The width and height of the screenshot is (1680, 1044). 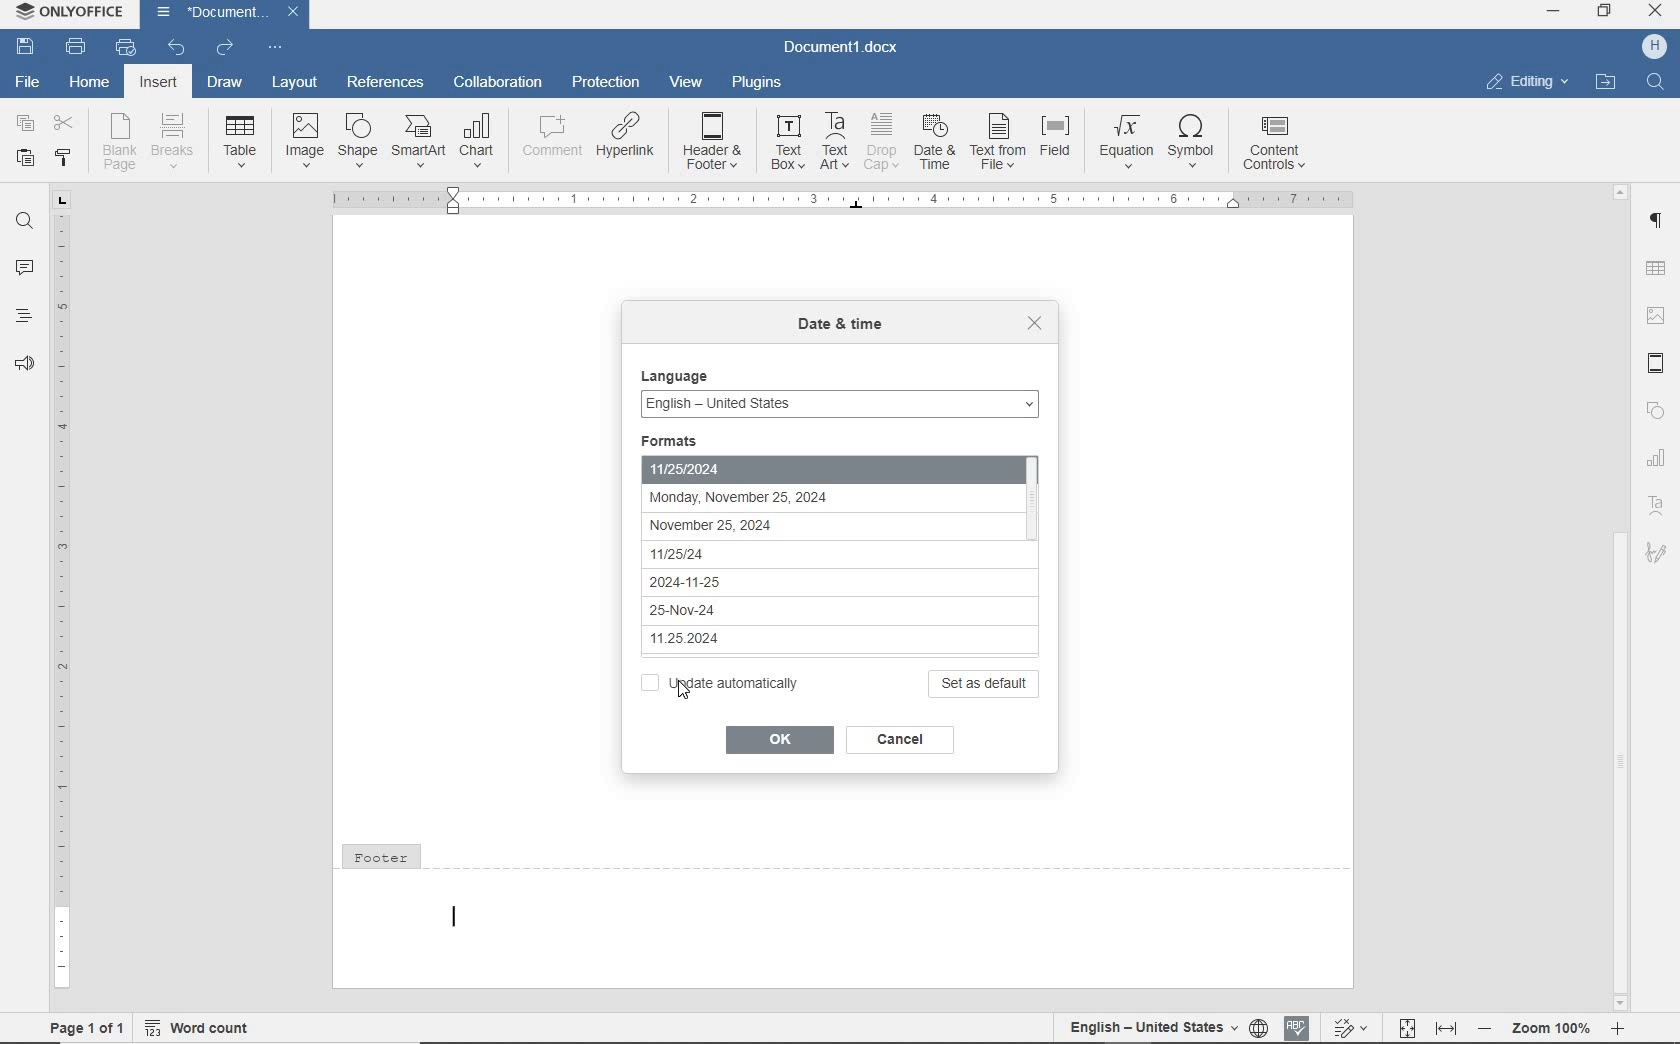 I want to click on paragraph settings, so click(x=1659, y=223).